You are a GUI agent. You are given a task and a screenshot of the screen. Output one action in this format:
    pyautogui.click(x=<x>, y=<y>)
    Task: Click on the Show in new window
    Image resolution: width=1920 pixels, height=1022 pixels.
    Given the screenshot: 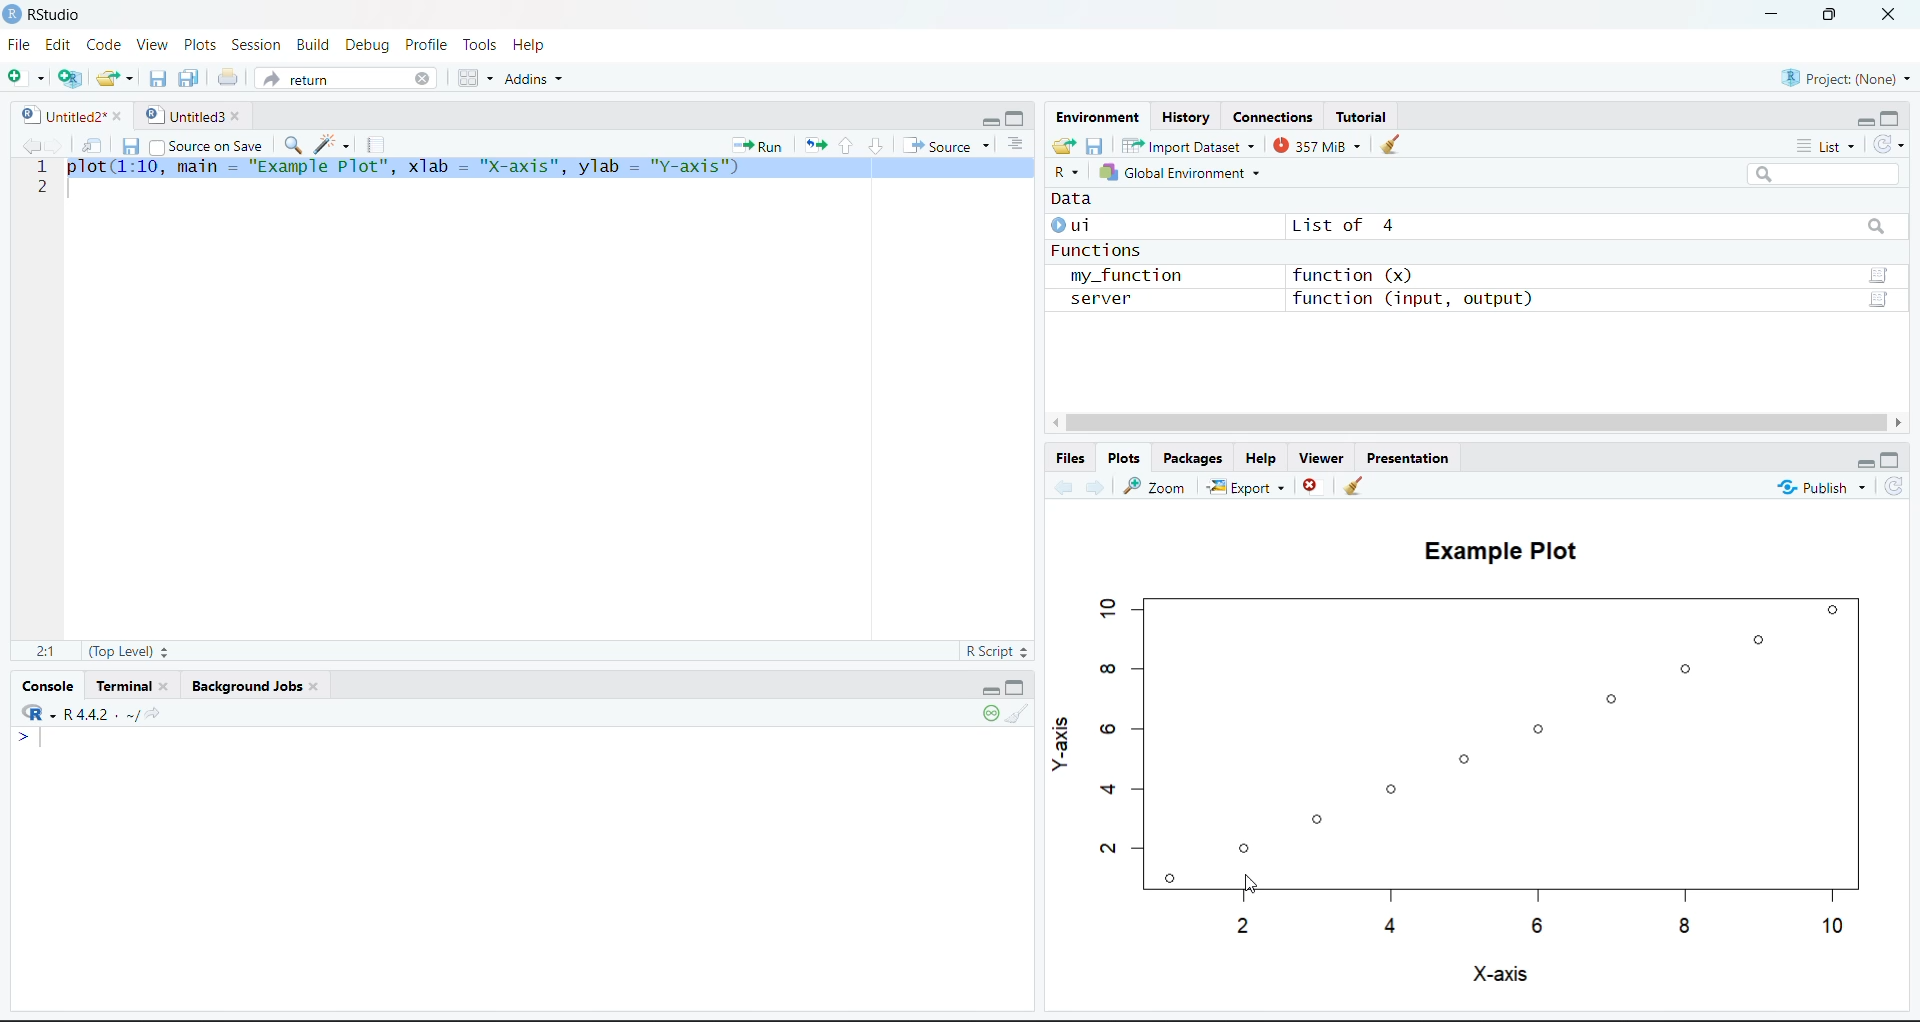 What is the action you would take?
    pyautogui.click(x=89, y=142)
    